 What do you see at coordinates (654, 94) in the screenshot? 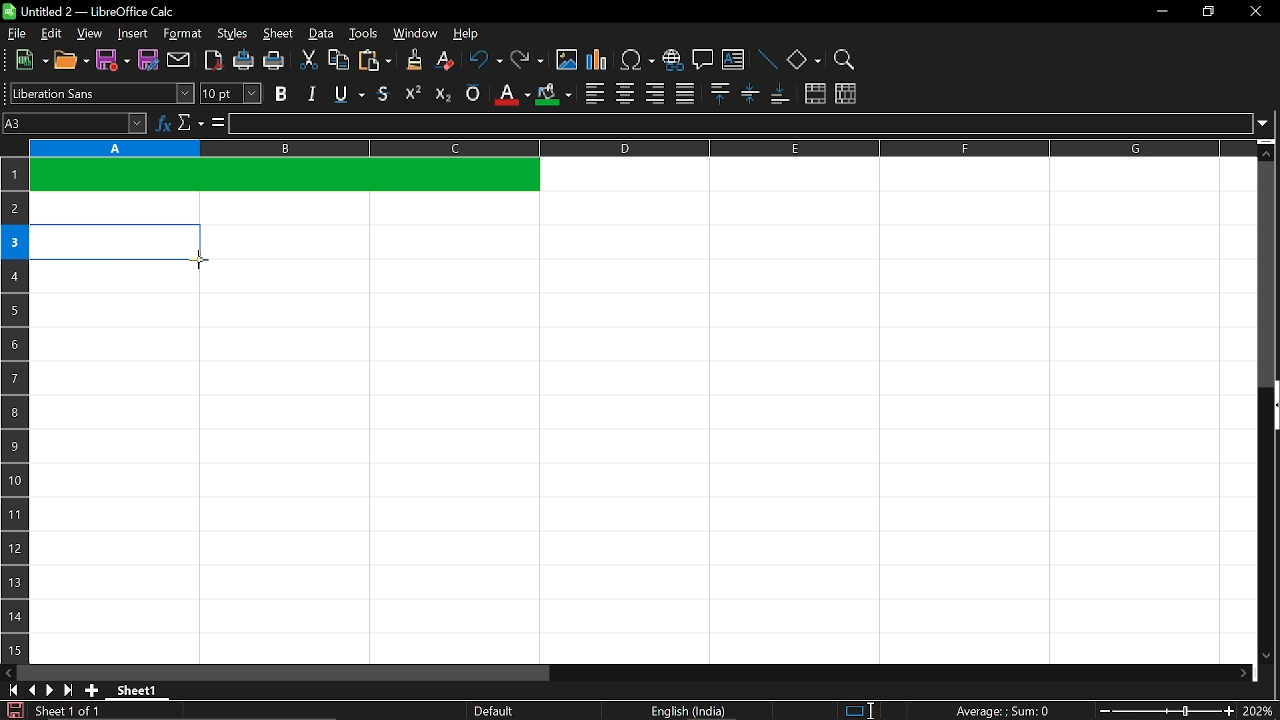
I see `align right` at bounding box center [654, 94].